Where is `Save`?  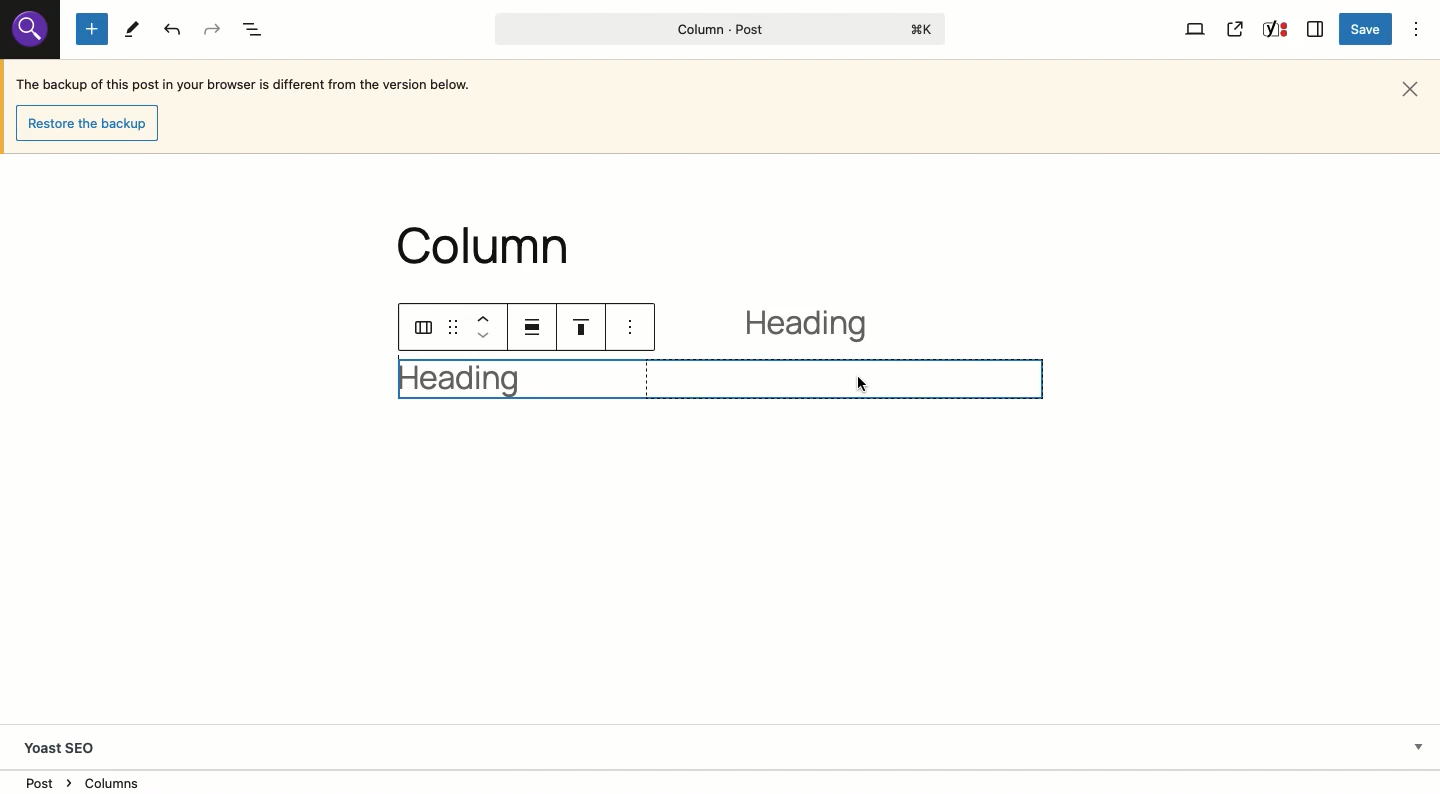
Save is located at coordinates (1368, 30).